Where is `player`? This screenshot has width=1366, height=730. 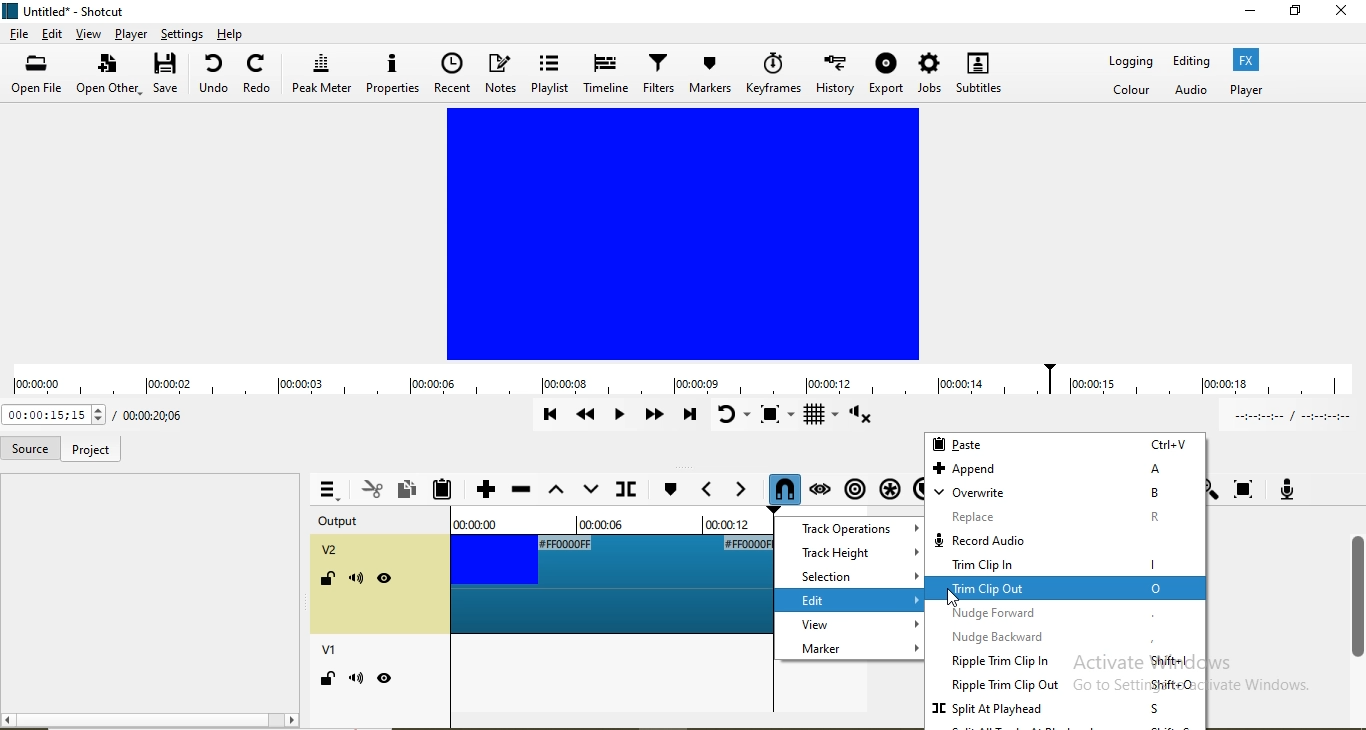
player is located at coordinates (129, 34).